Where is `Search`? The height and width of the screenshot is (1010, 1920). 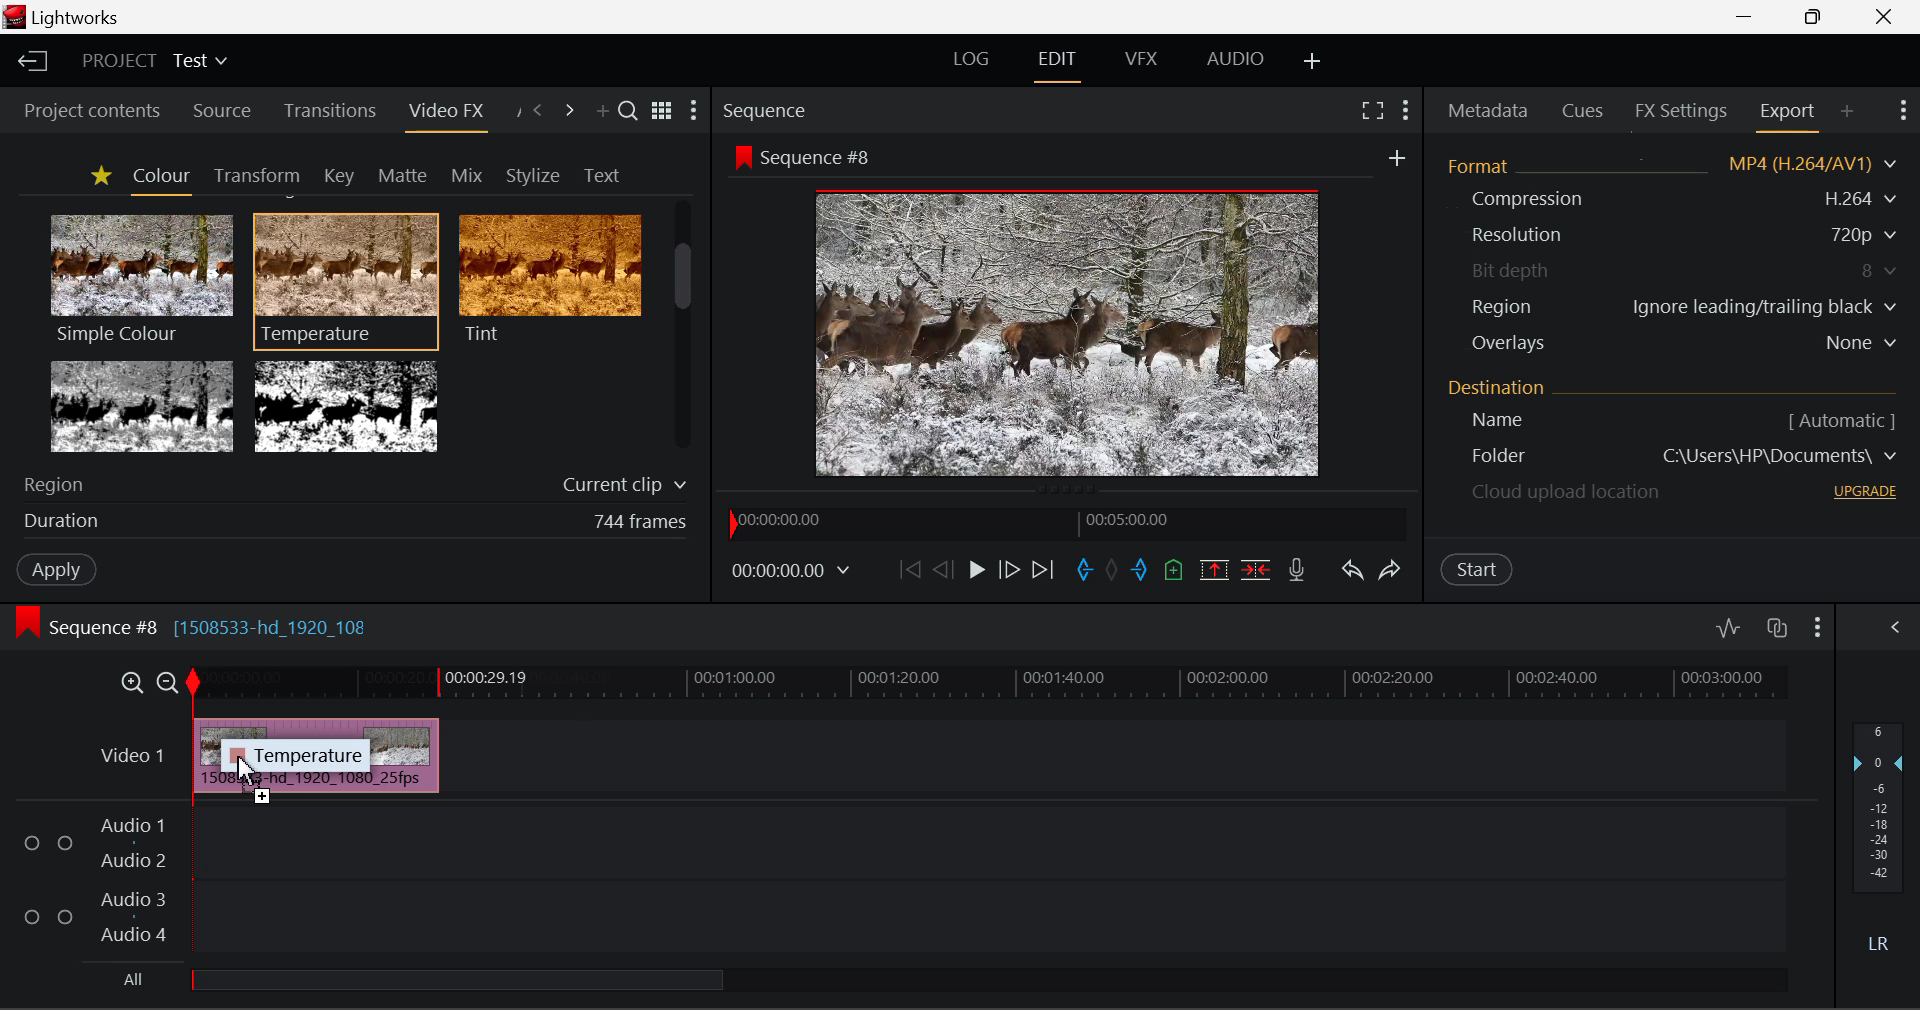 Search is located at coordinates (630, 114).